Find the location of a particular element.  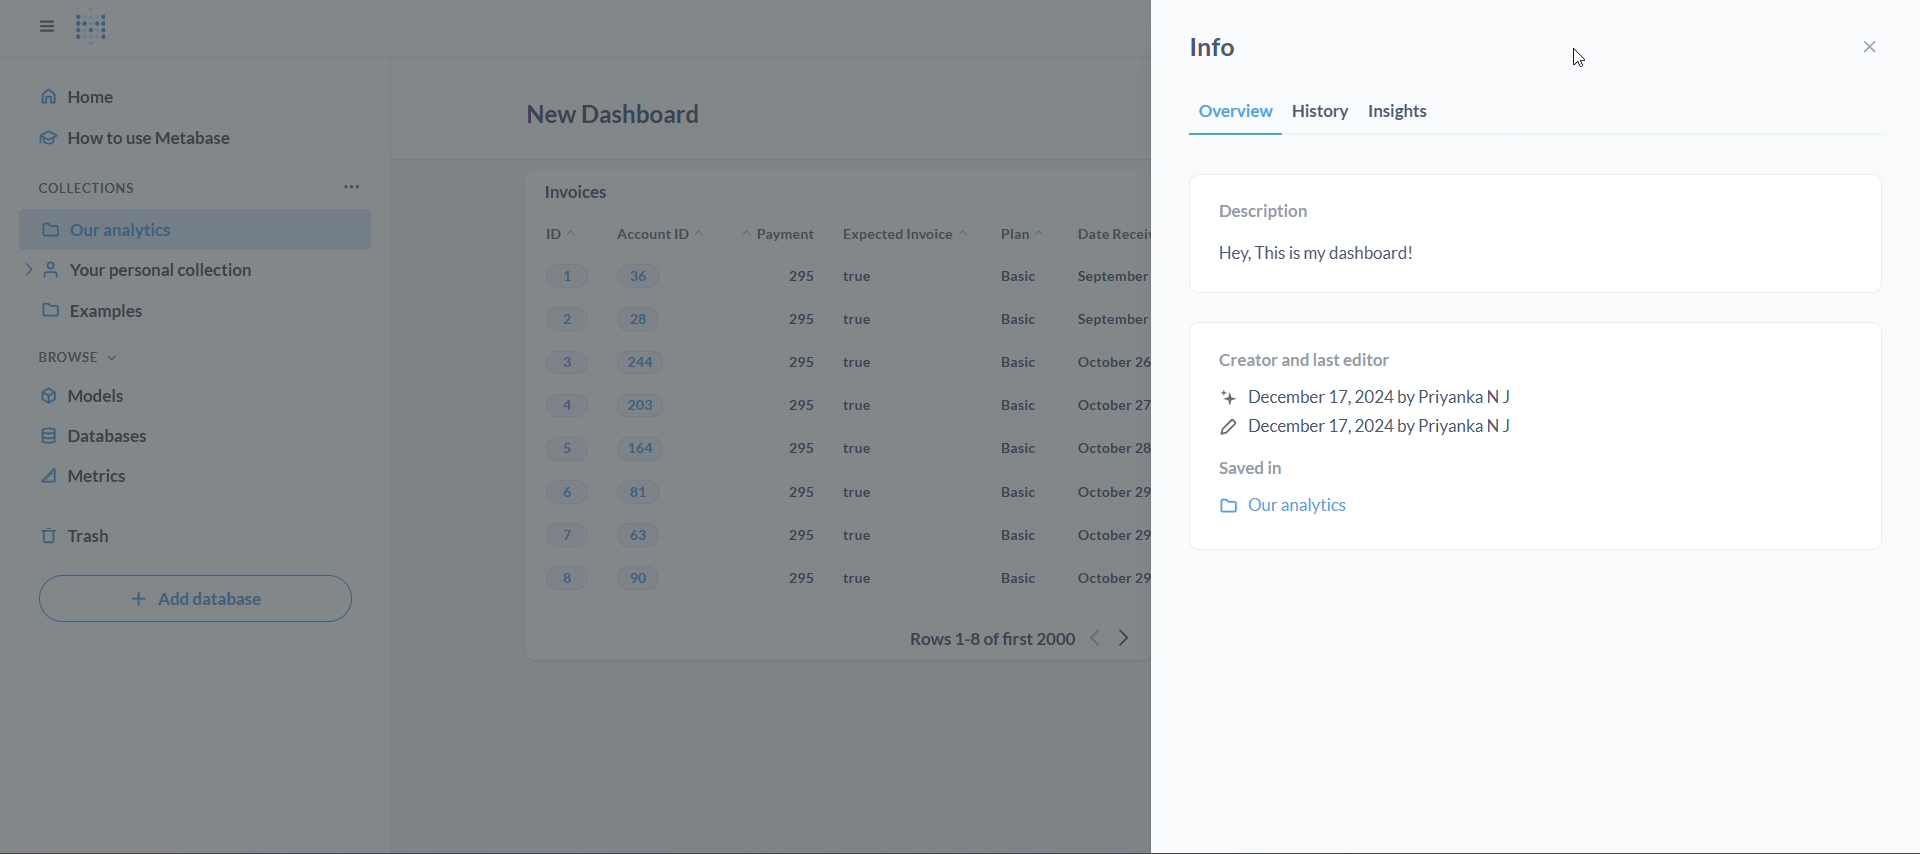

5 is located at coordinates (567, 450).